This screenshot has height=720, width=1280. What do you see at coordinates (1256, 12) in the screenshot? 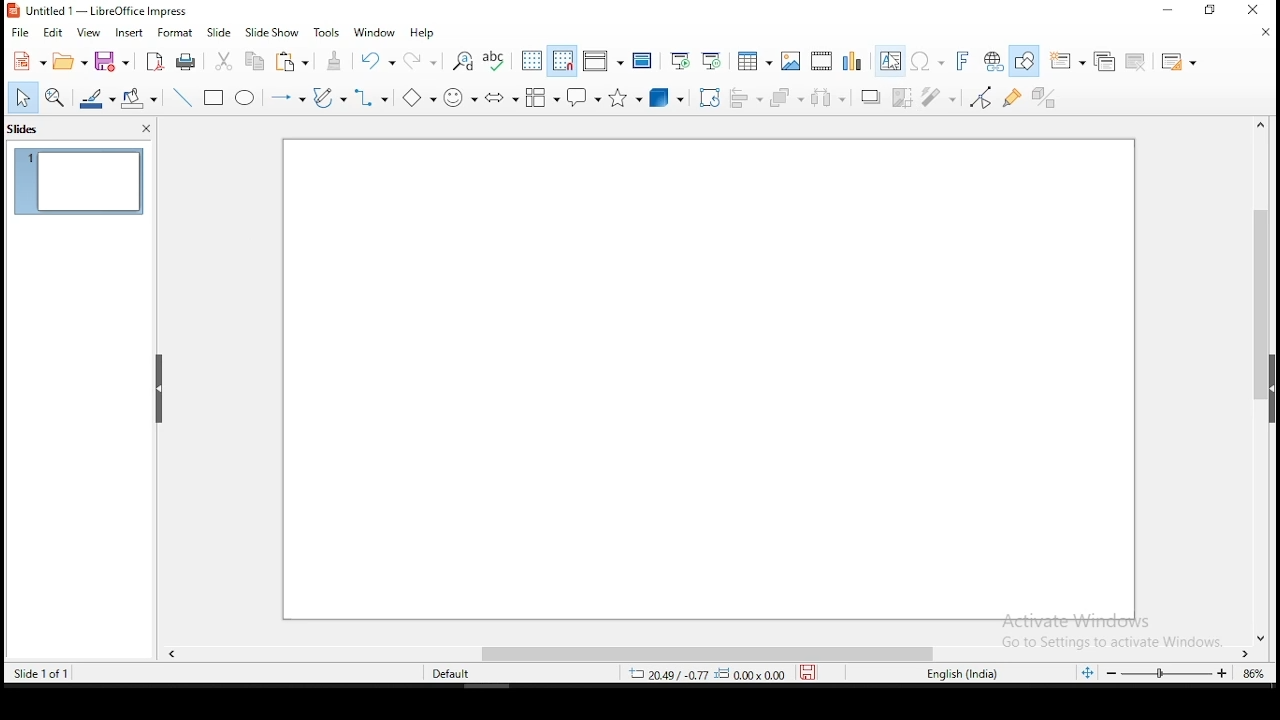
I see `close window` at bounding box center [1256, 12].